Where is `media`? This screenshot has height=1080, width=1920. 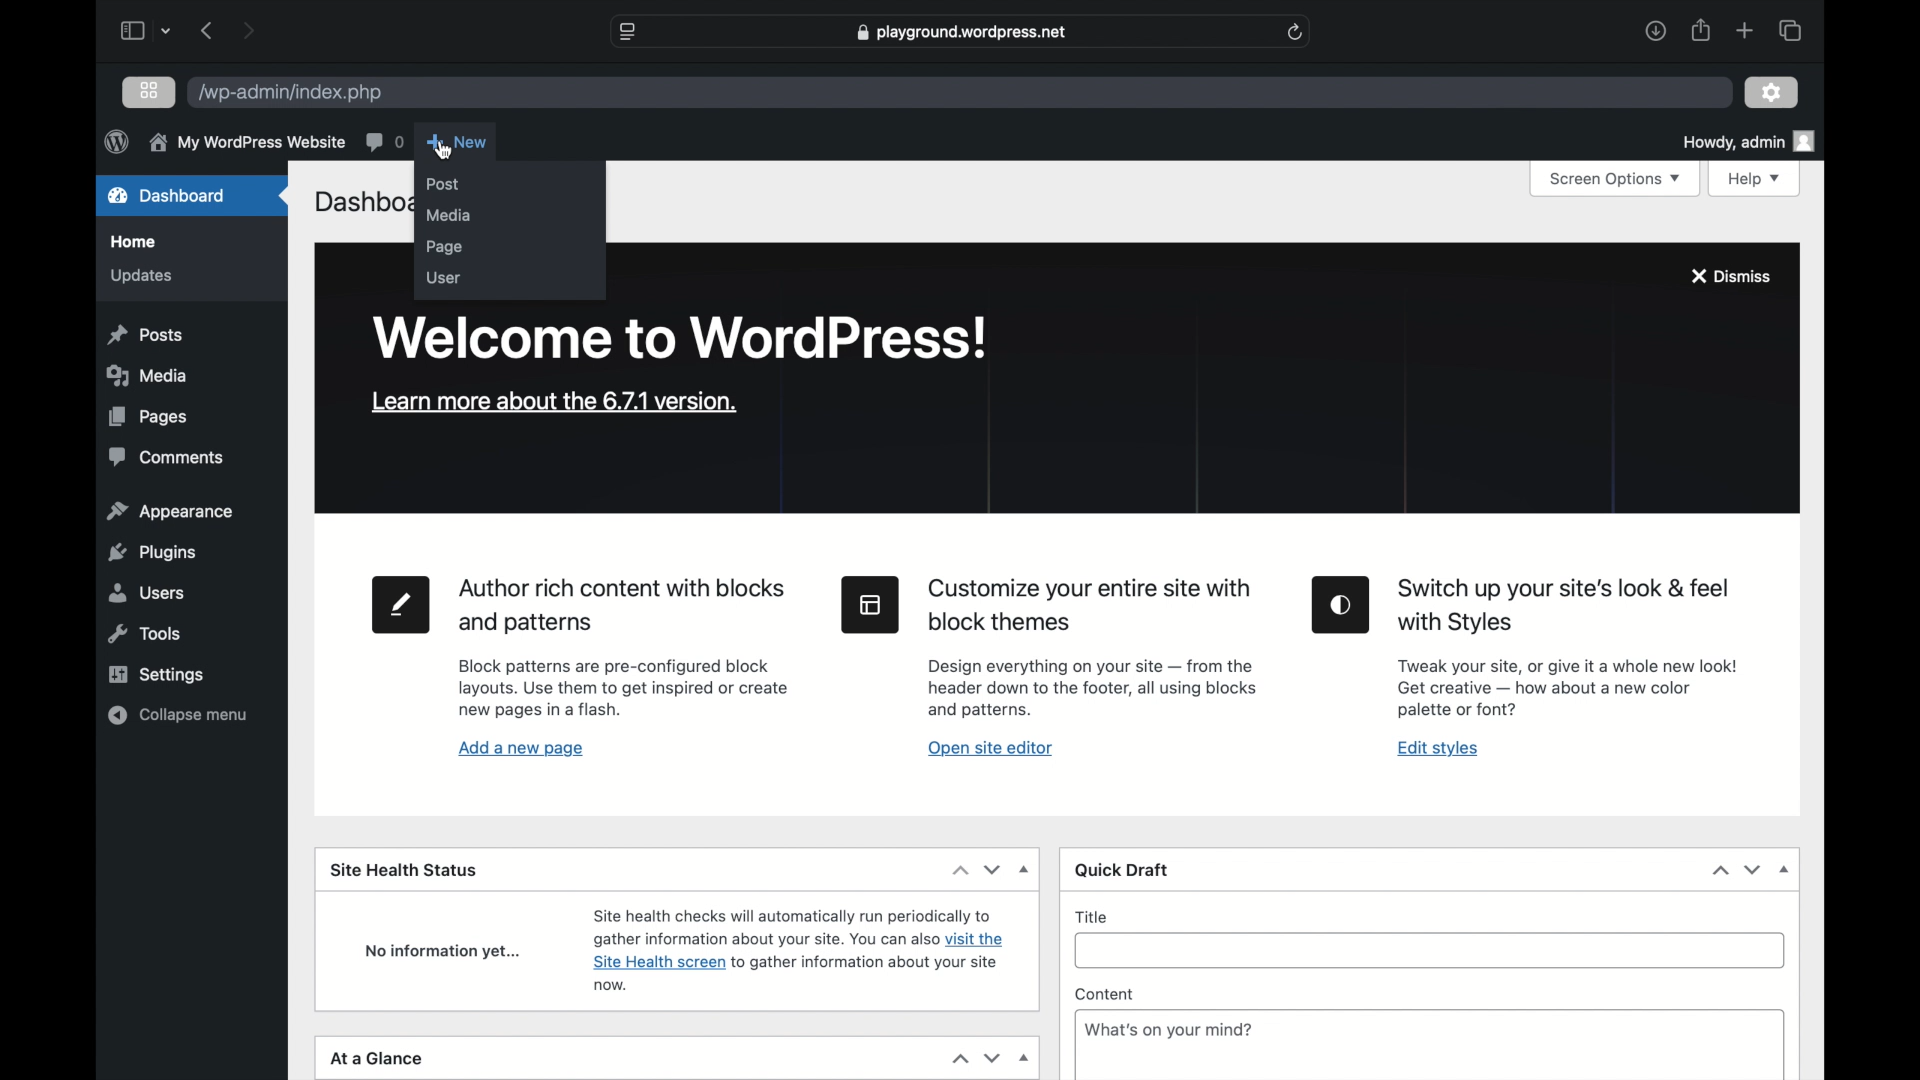 media is located at coordinates (151, 375).